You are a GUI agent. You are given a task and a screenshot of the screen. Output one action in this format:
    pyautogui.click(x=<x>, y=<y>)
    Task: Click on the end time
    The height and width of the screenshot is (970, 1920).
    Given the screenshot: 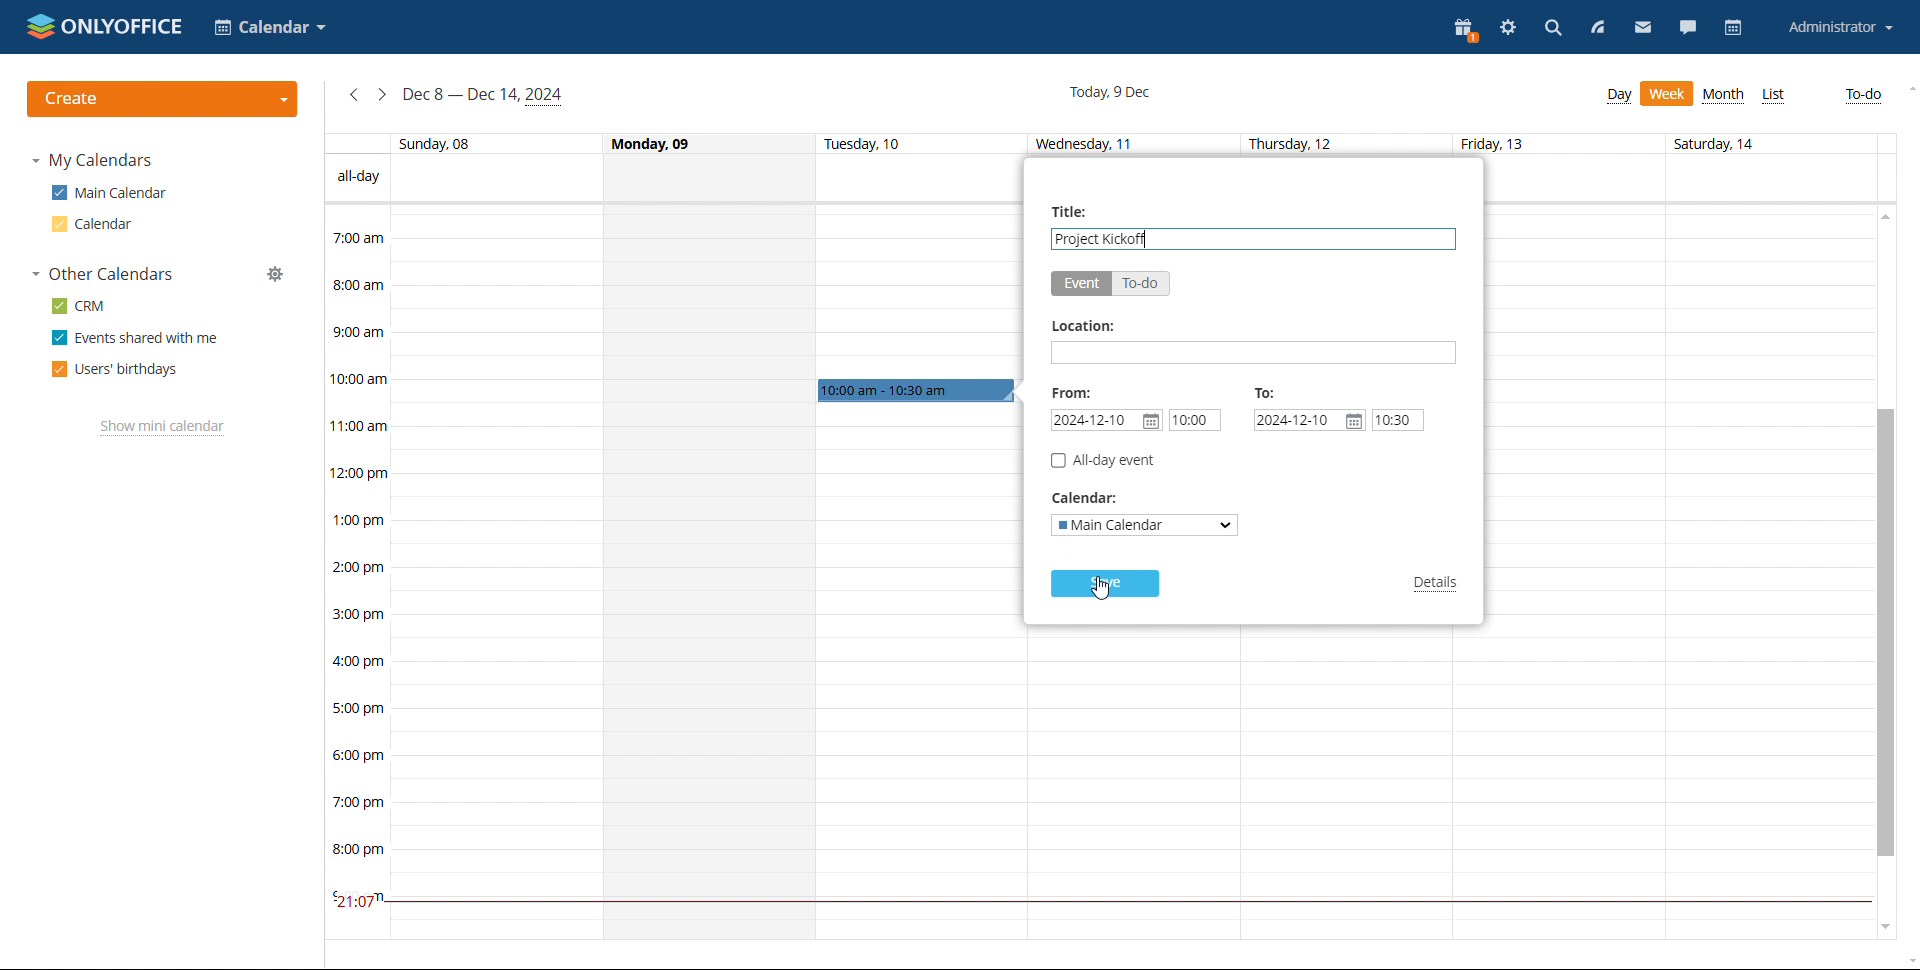 What is the action you would take?
    pyautogui.click(x=1398, y=420)
    